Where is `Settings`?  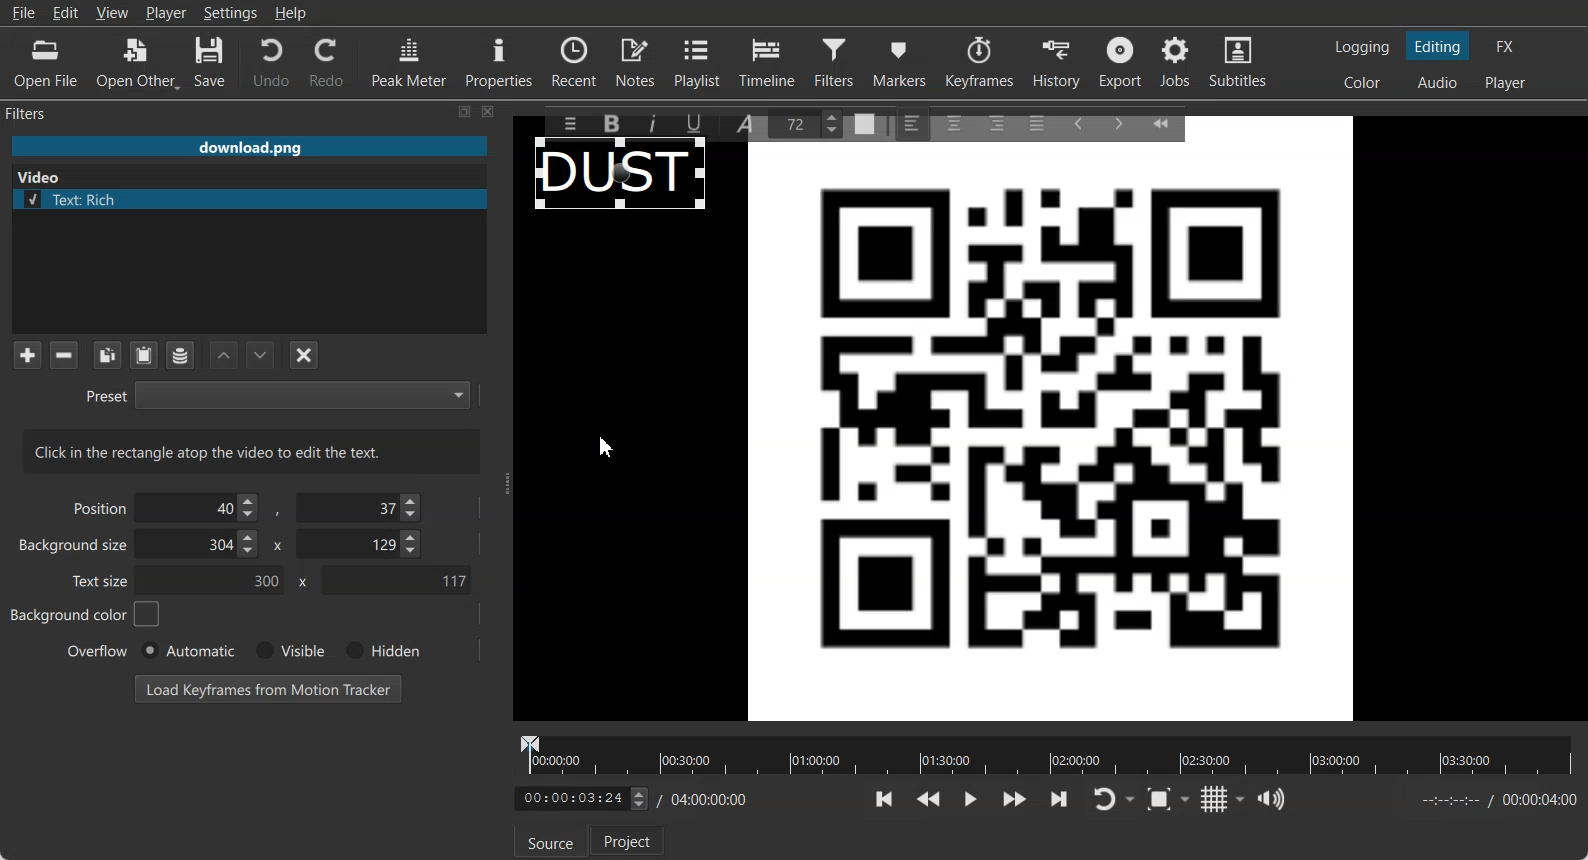 Settings is located at coordinates (231, 13).